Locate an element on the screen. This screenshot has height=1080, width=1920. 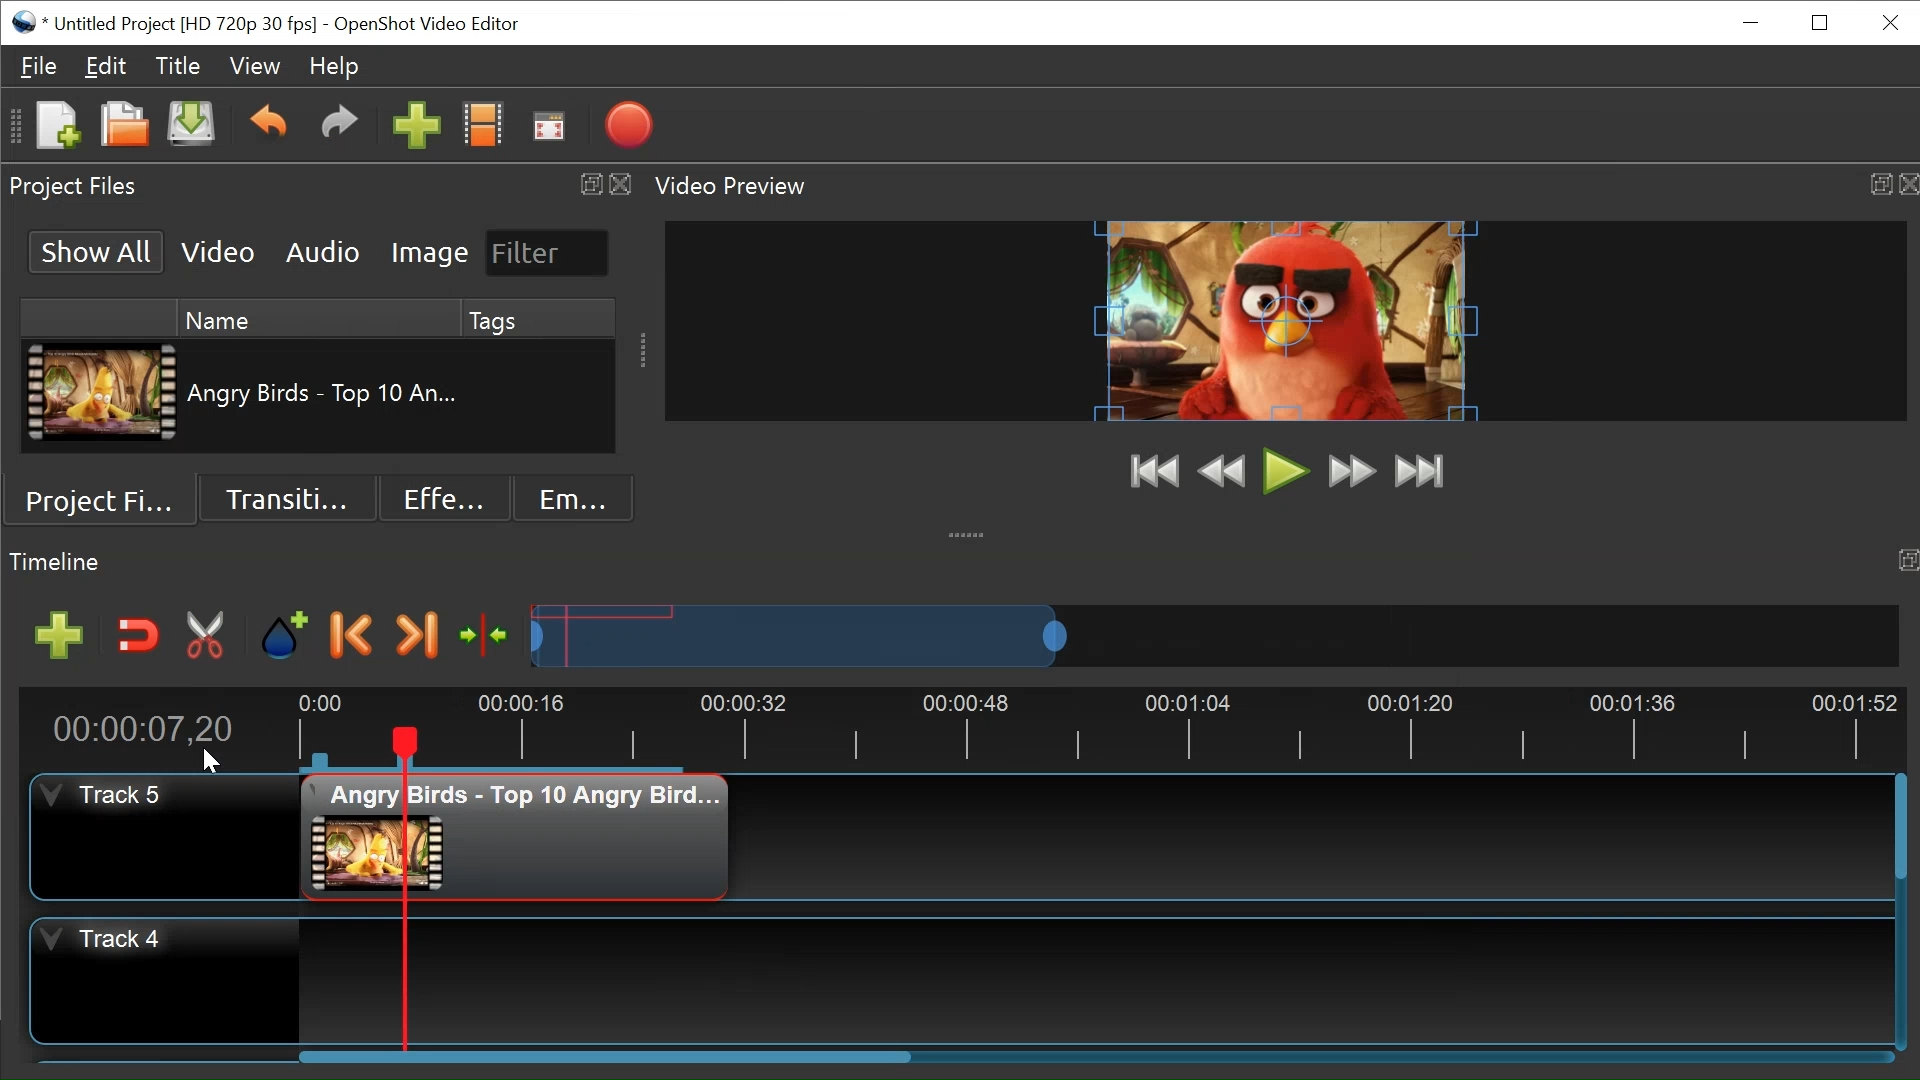
Audio is located at coordinates (326, 252).